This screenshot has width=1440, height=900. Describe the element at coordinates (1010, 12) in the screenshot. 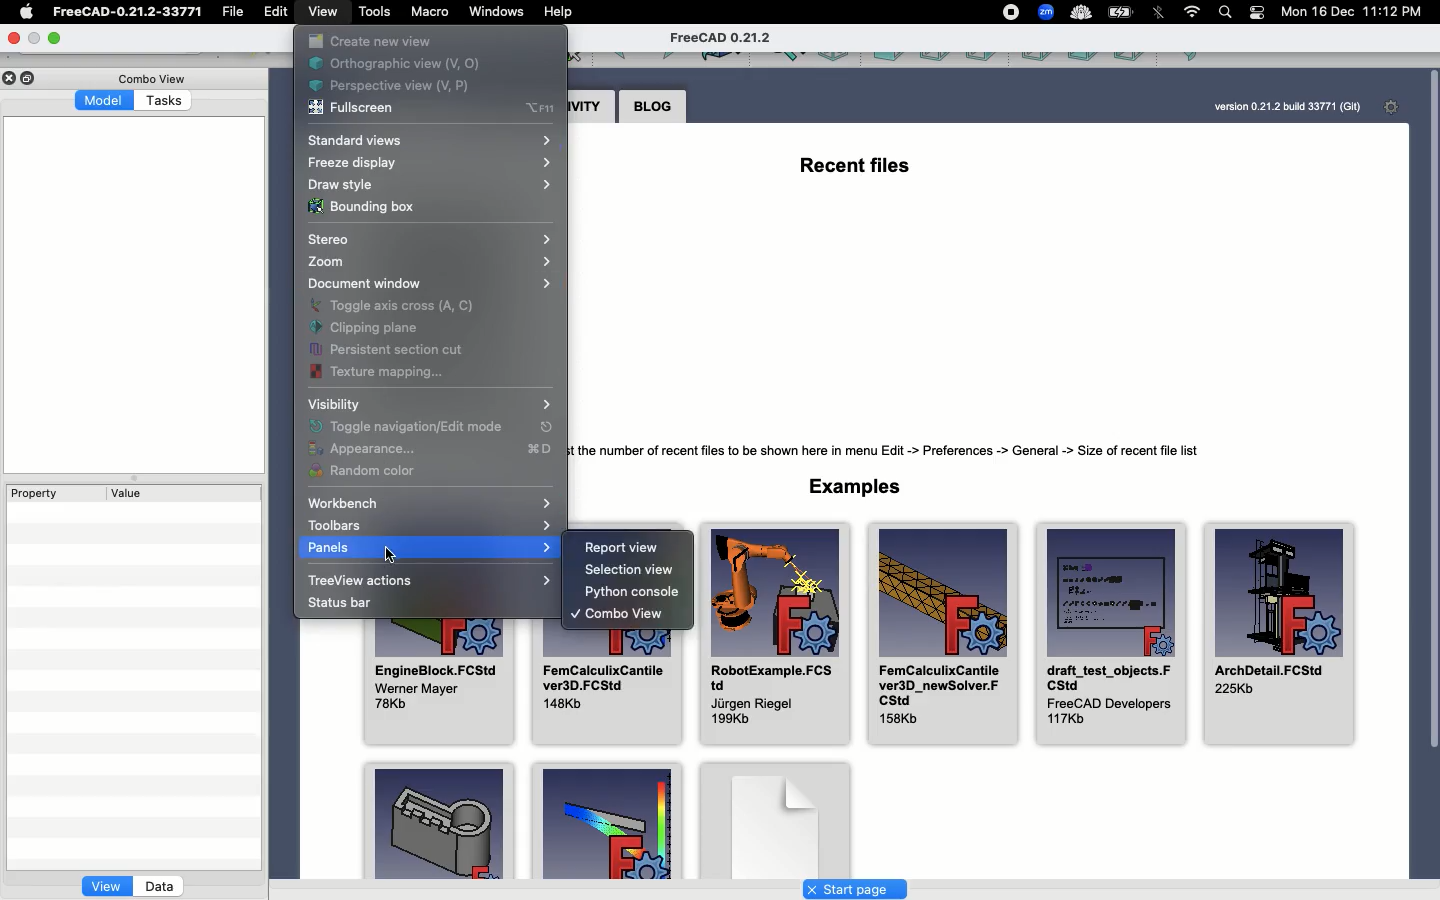

I see `recording` at that location.